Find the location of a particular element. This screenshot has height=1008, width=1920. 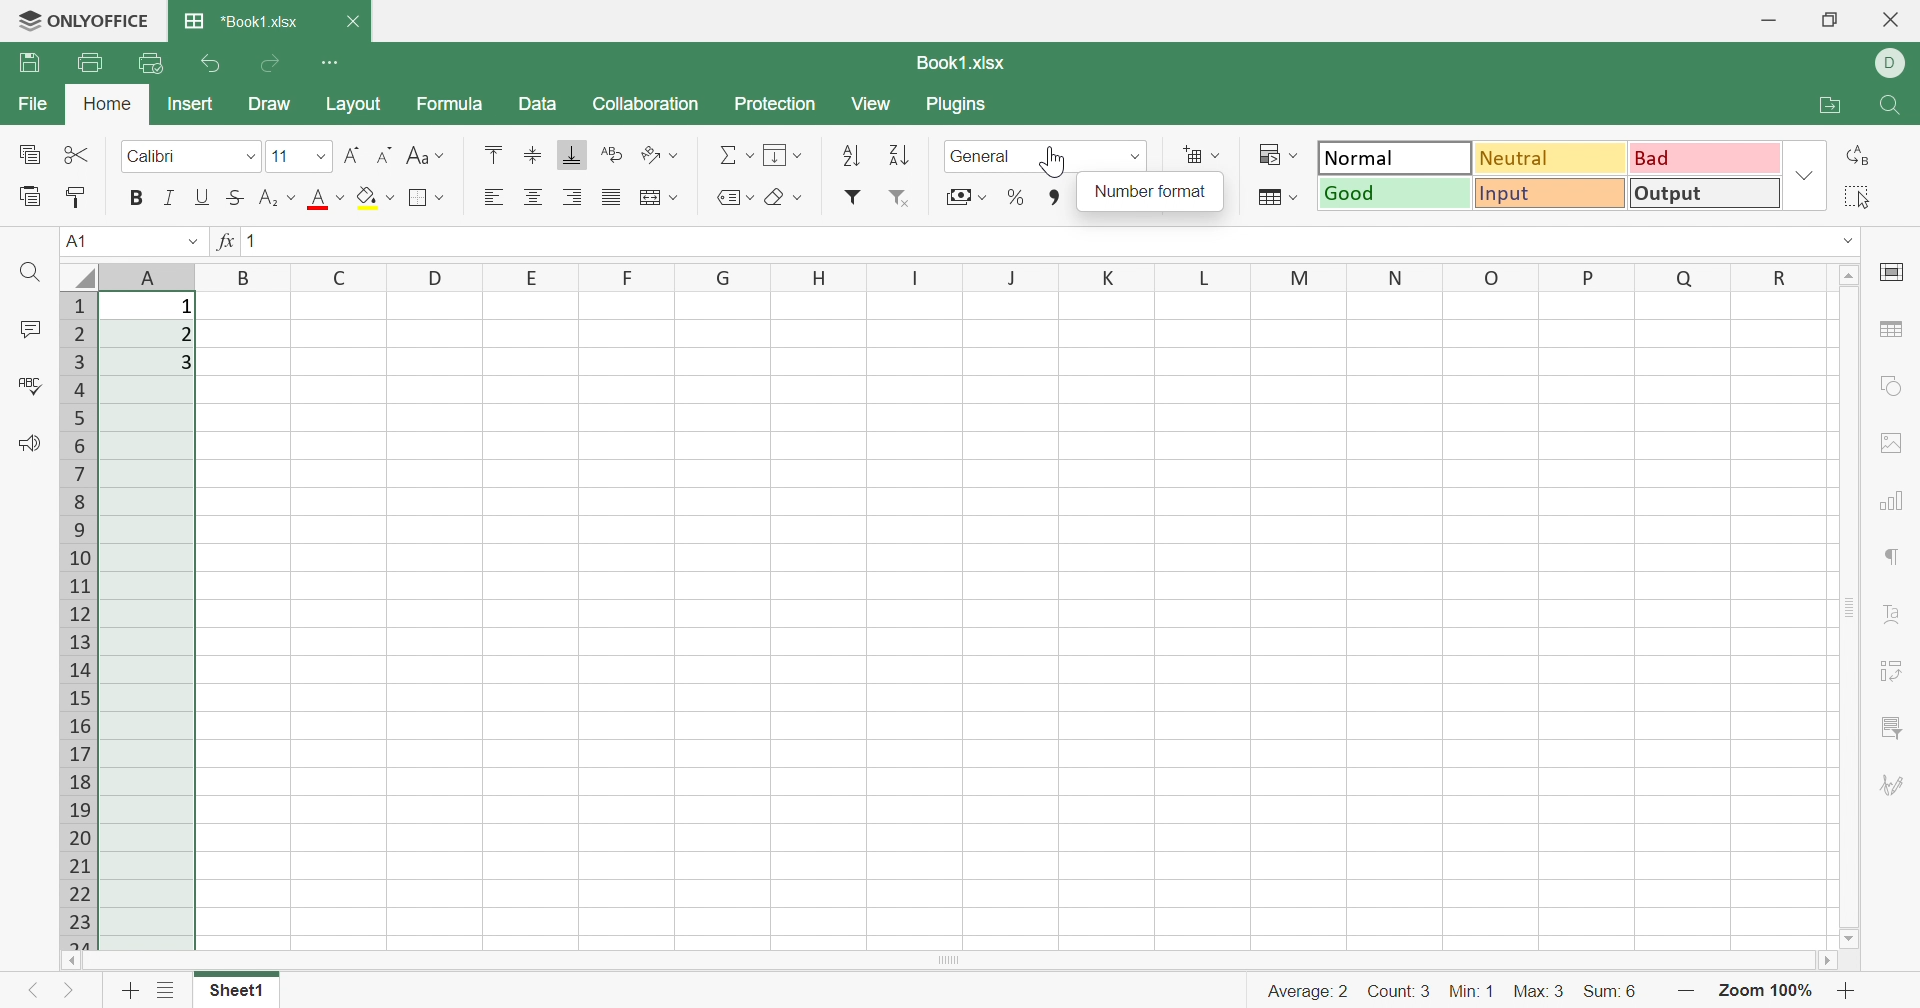

Print file is located at coordinates (91, 63).